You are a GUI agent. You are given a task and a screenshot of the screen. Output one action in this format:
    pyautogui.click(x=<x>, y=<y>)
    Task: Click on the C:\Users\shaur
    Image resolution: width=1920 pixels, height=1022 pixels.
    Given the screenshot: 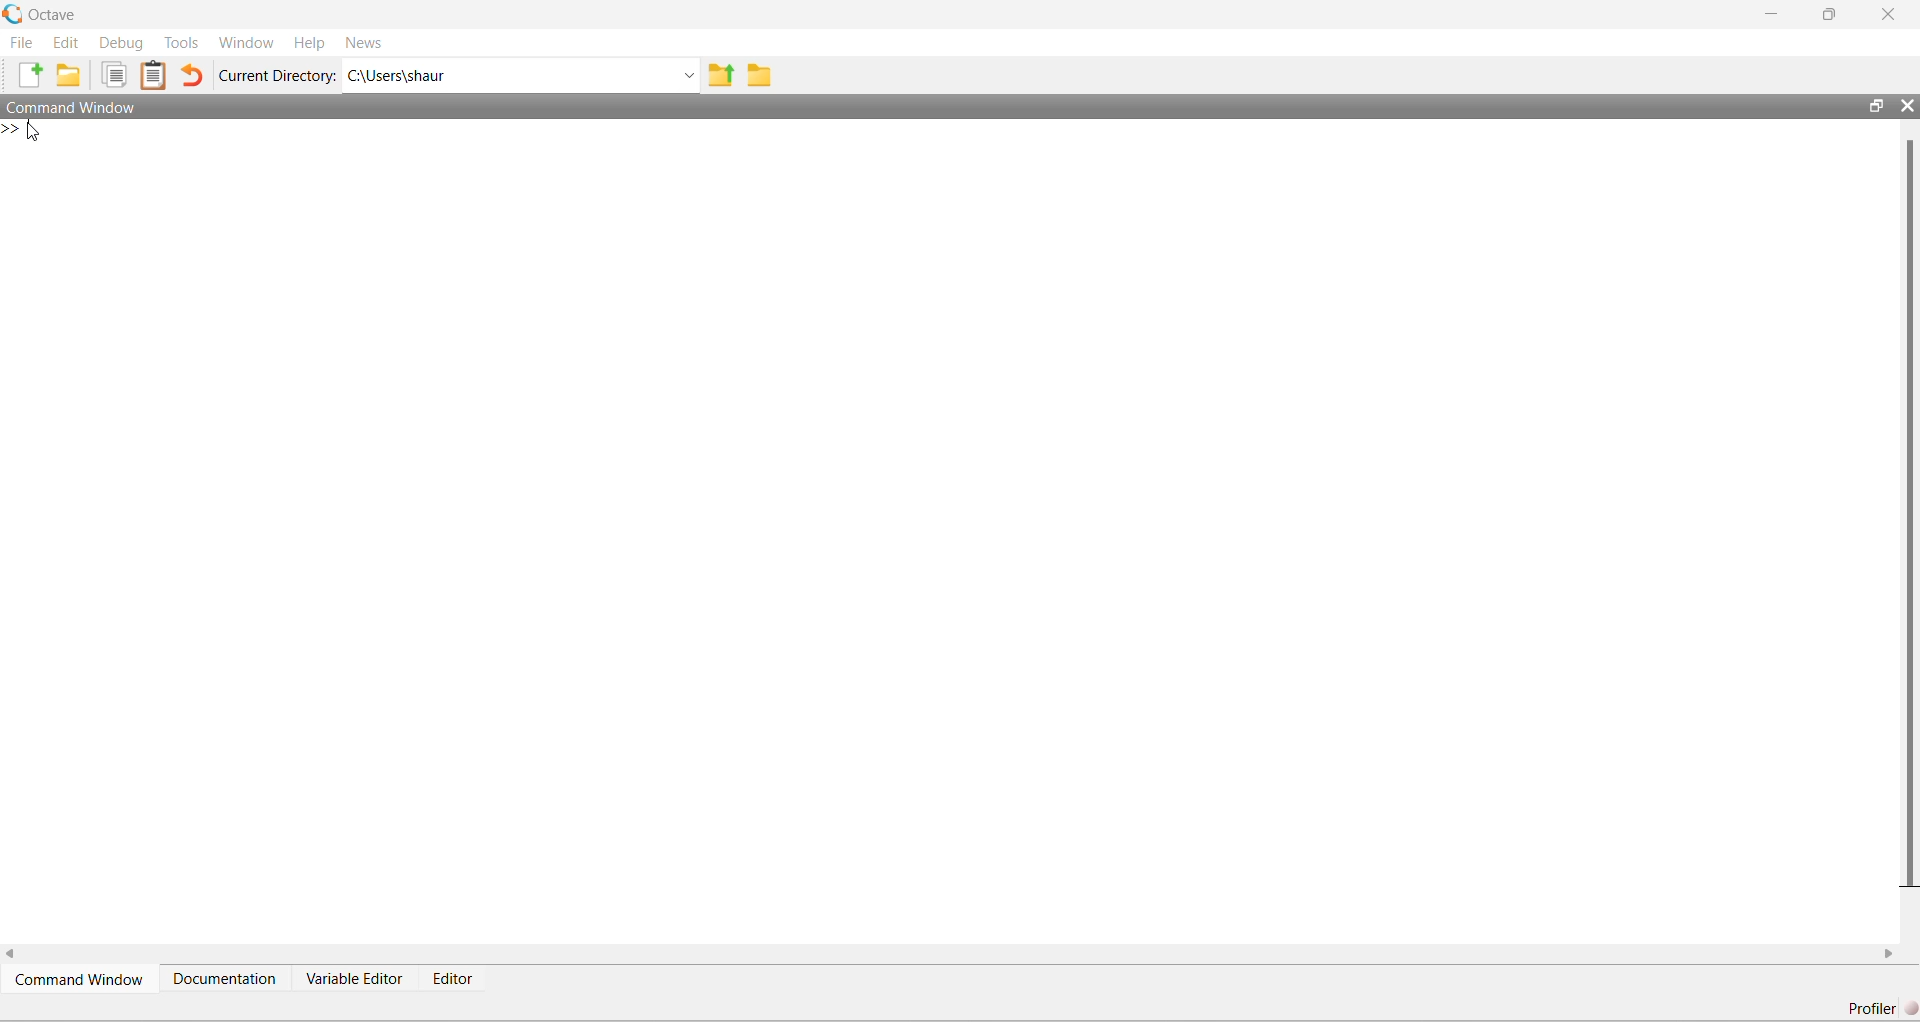 What is the action you would take?
    pyautogui.click(x=398, y=76)
    